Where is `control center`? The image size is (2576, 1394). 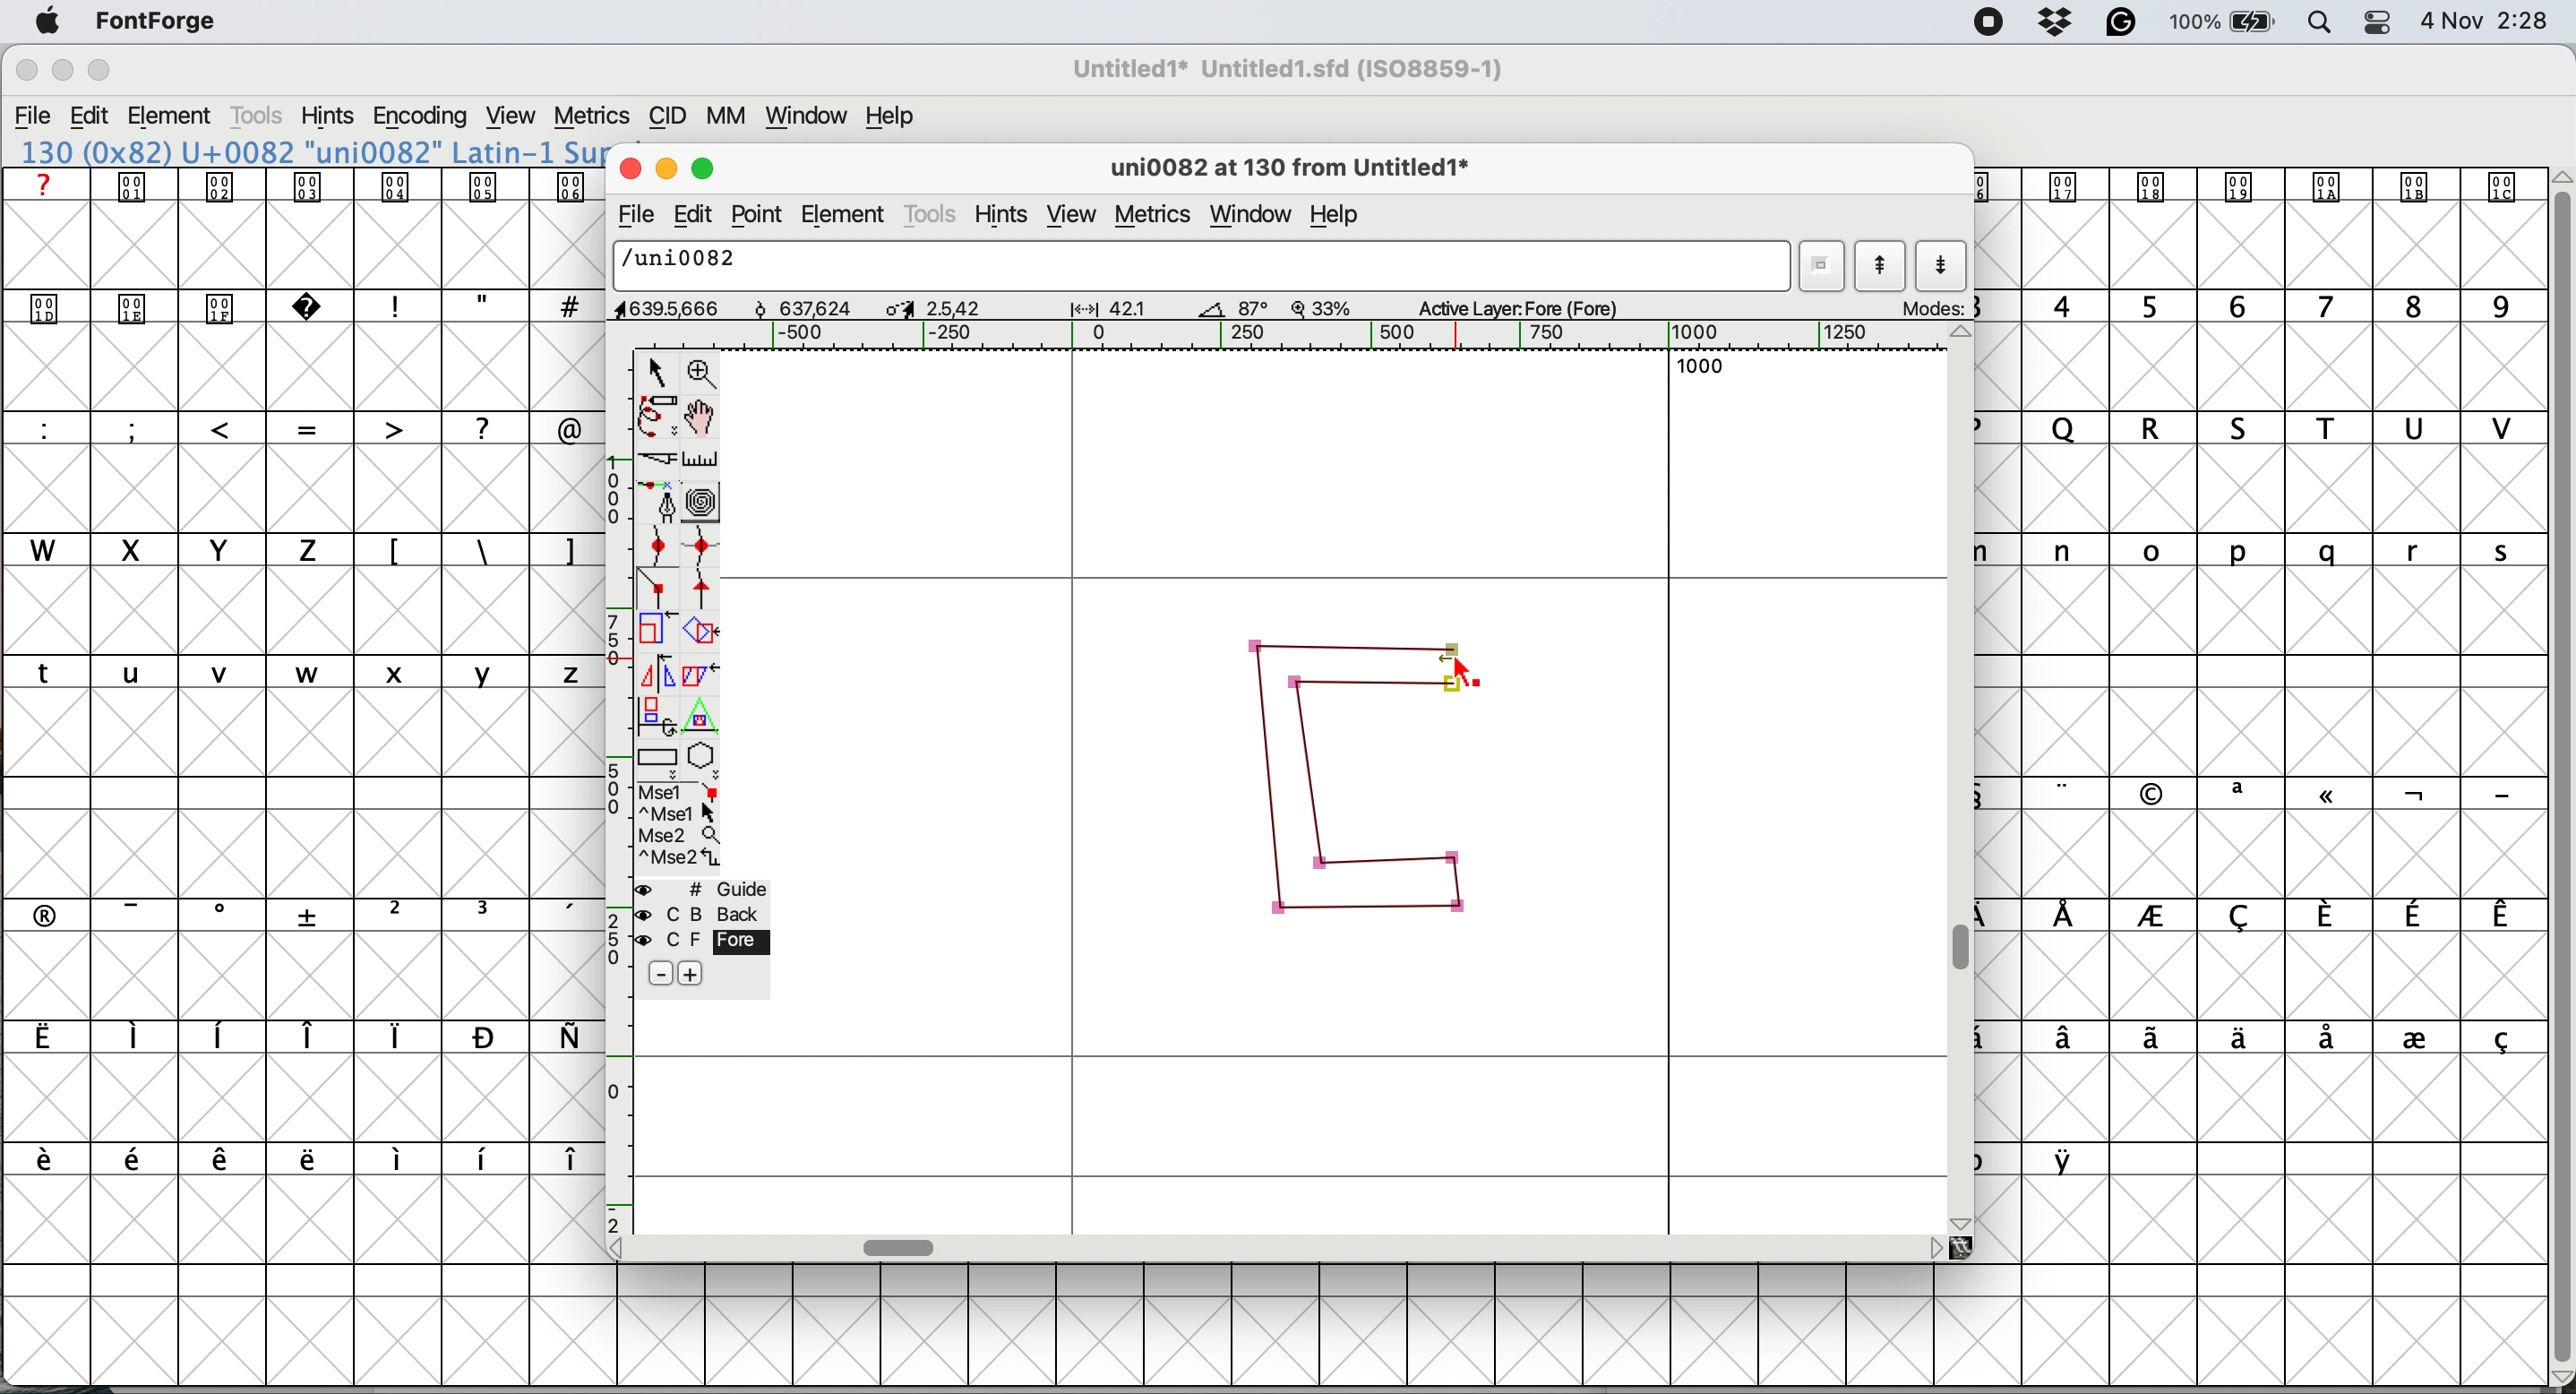 control center is located at coordinates (2376, 22).